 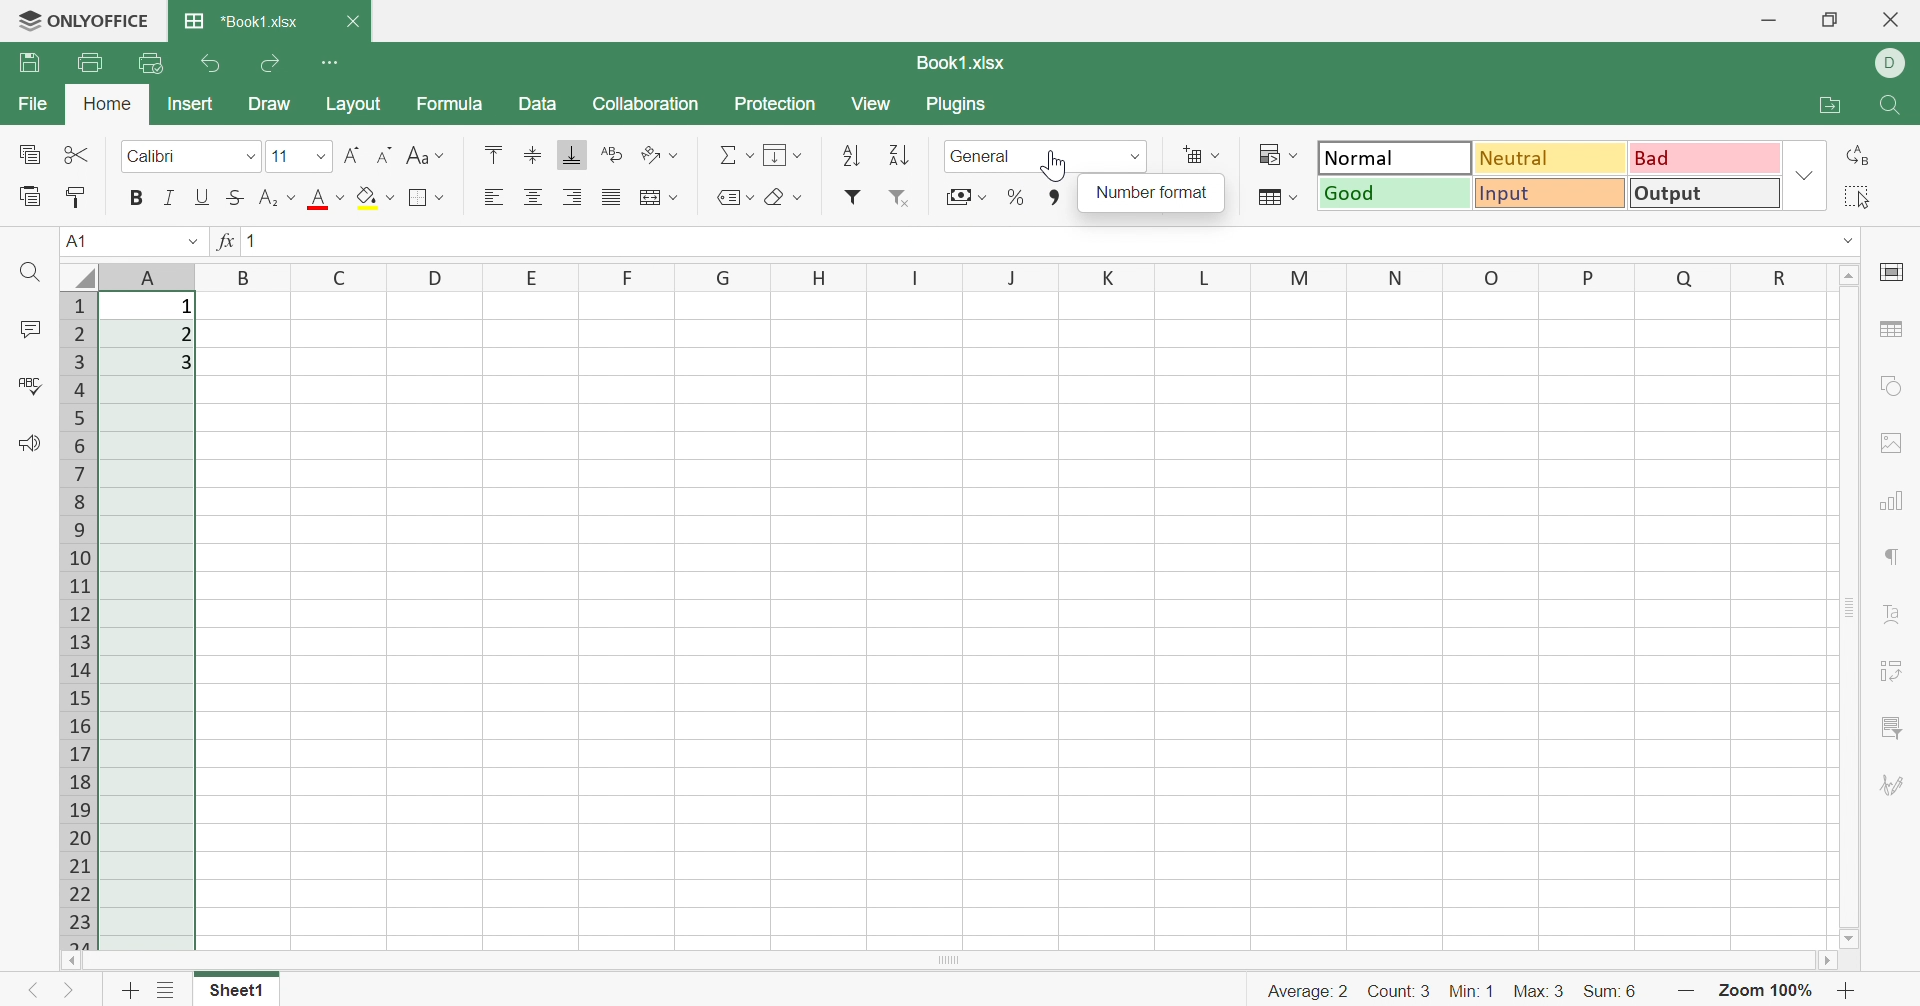 I want to click on Zoom in, so click(x=1849, y=990).